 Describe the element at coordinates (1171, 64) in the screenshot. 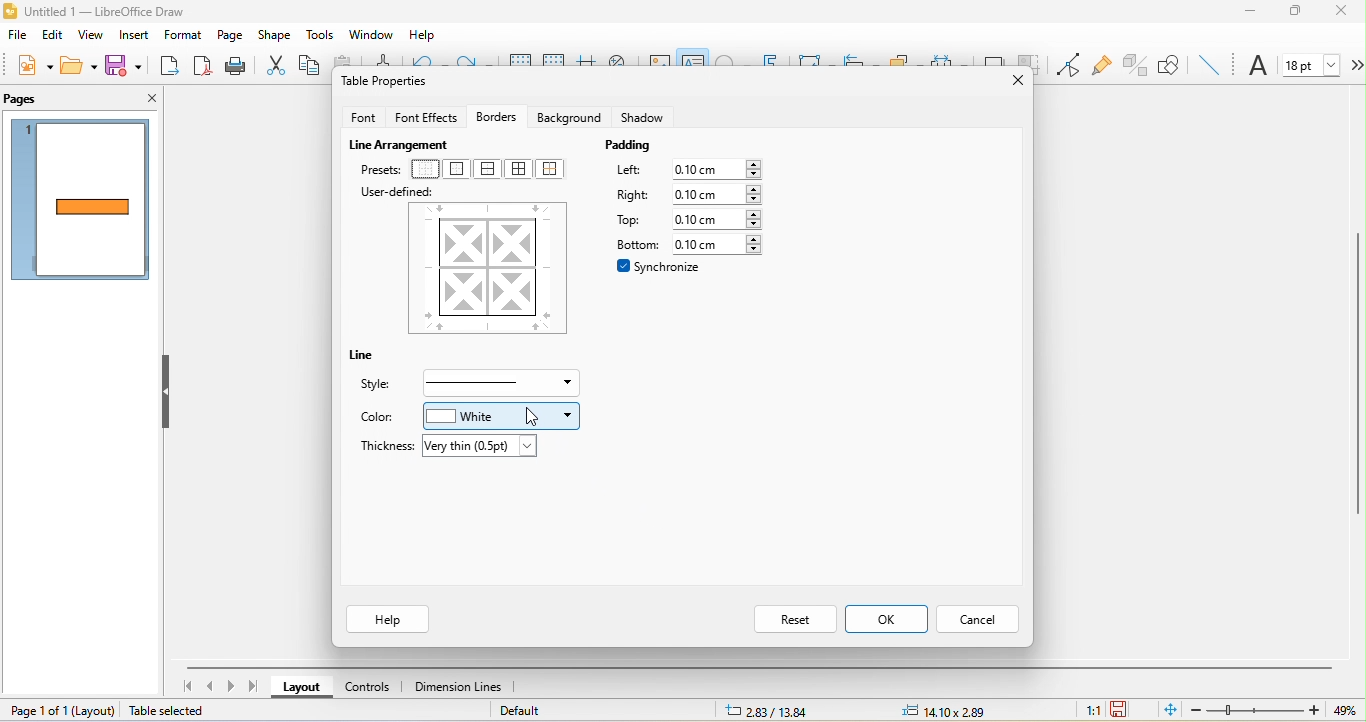

I see `show draw function` at that location.